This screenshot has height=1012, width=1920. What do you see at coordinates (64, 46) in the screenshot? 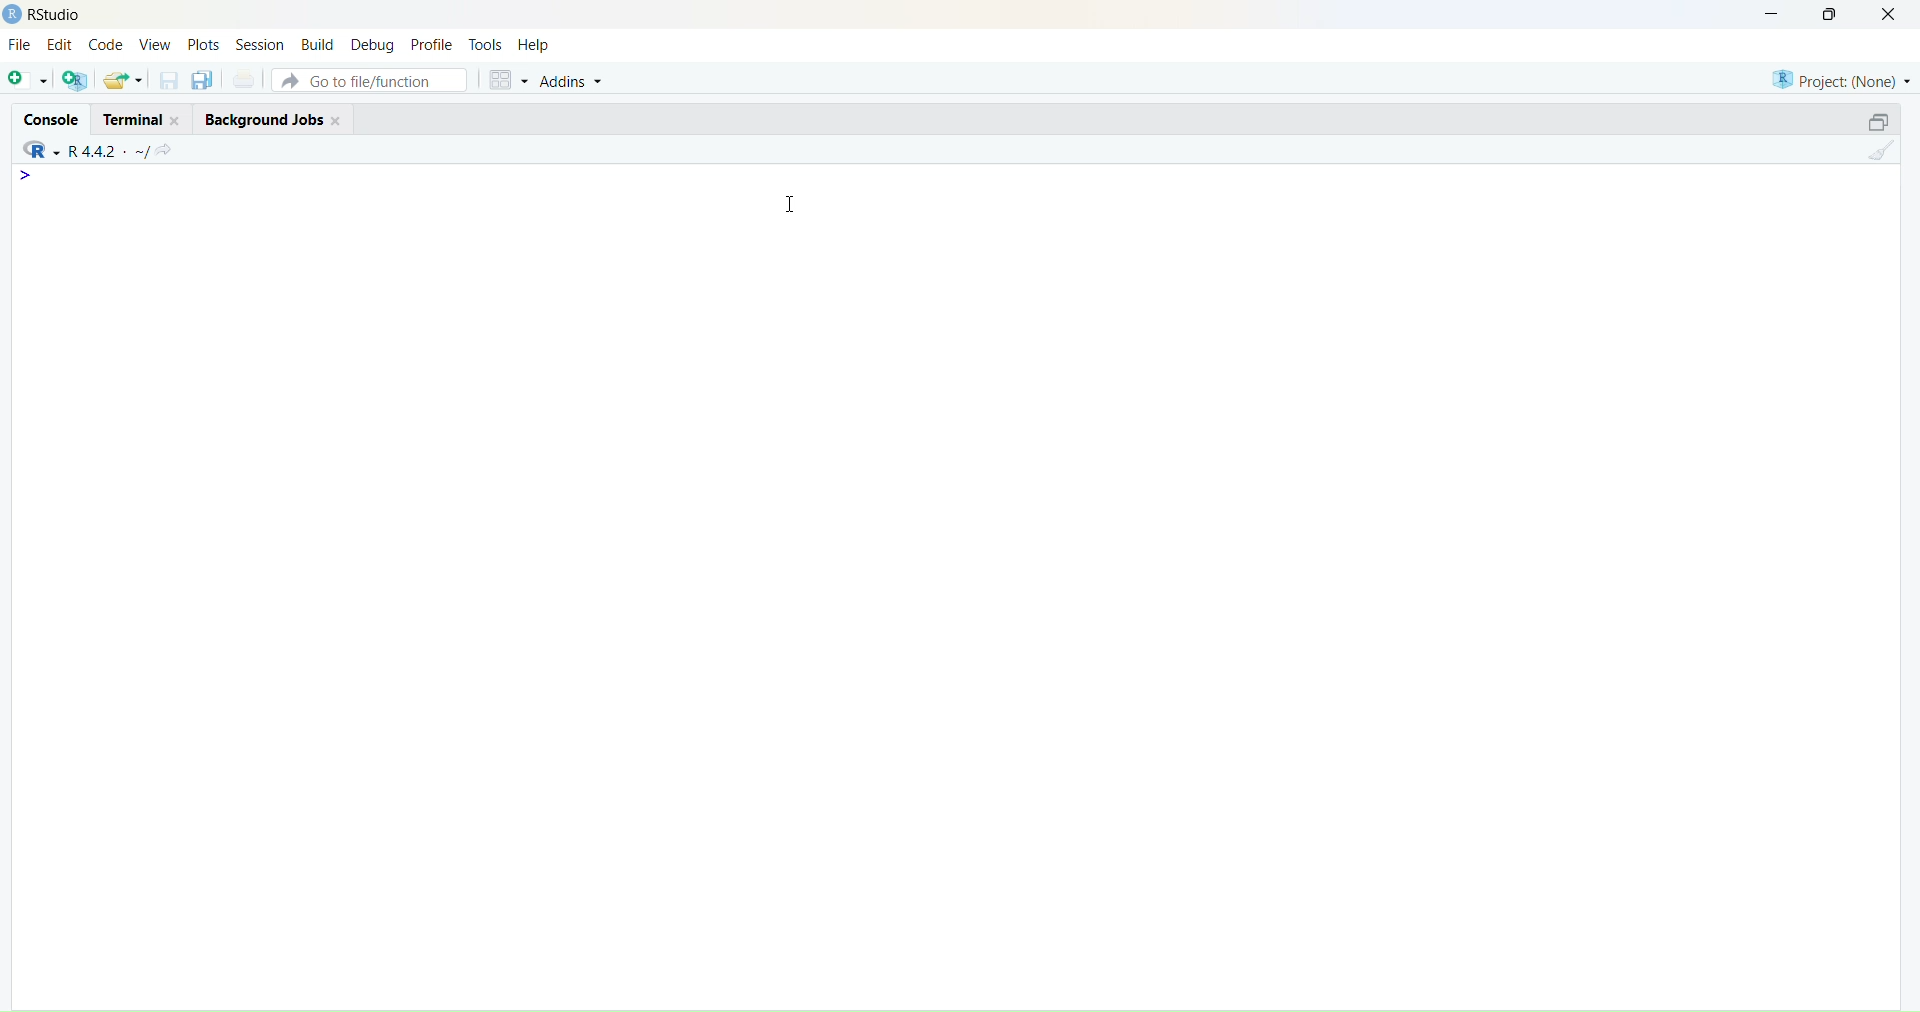
I see `Edit` at bounding box center [64, 46].